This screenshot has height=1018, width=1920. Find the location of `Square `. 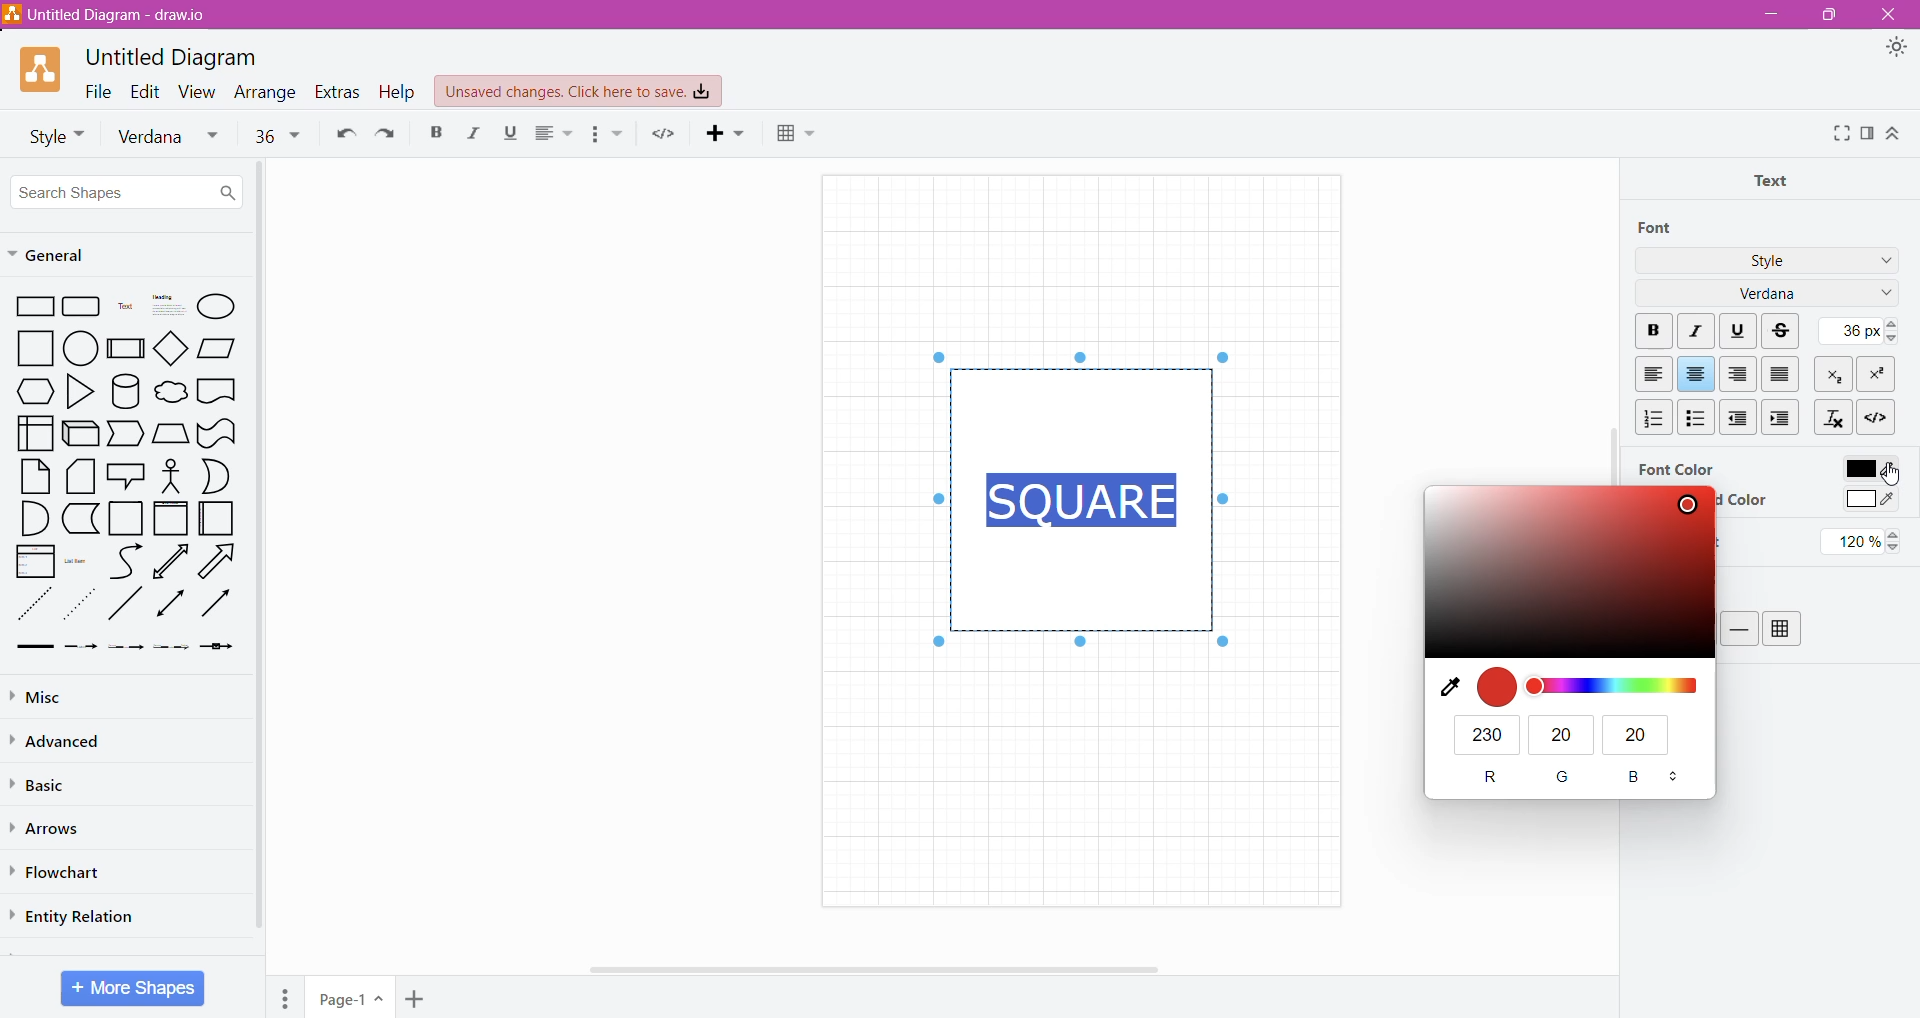

Square  is located at coordinates (124, 518).